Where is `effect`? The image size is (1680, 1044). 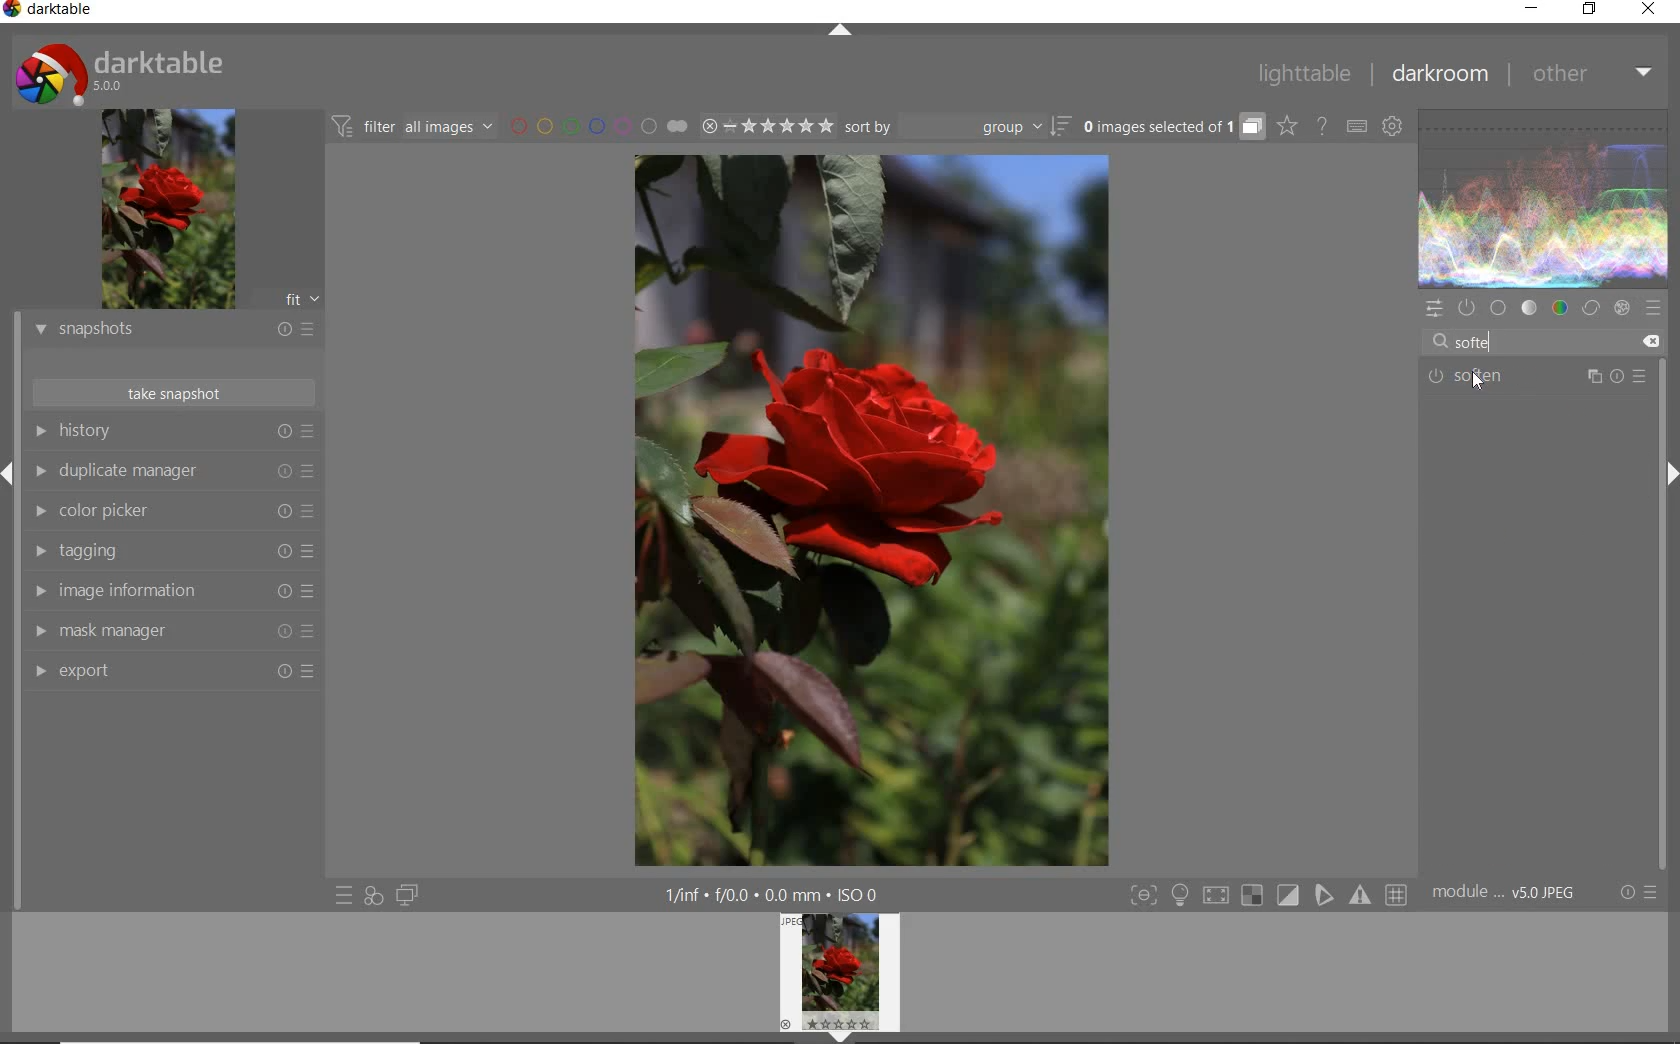
effect is located at coordinates (1621, 309).